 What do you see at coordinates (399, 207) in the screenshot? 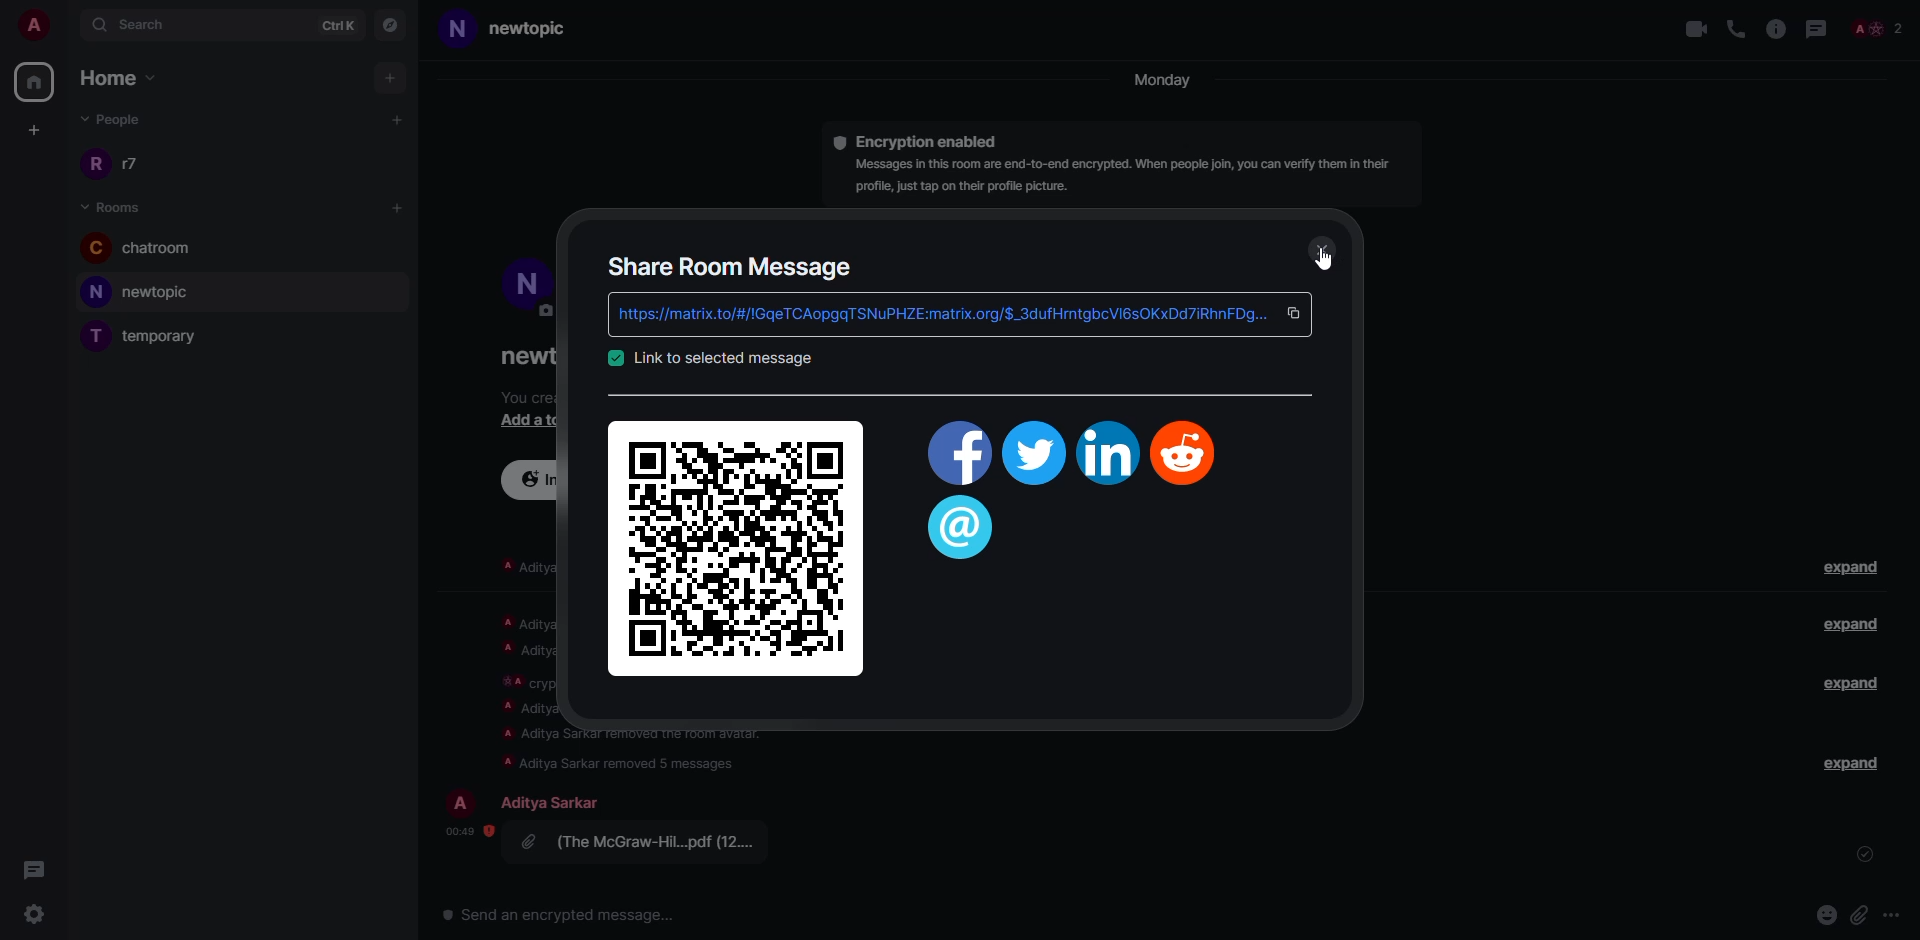
I see `add` at bounding box center [399, 207].